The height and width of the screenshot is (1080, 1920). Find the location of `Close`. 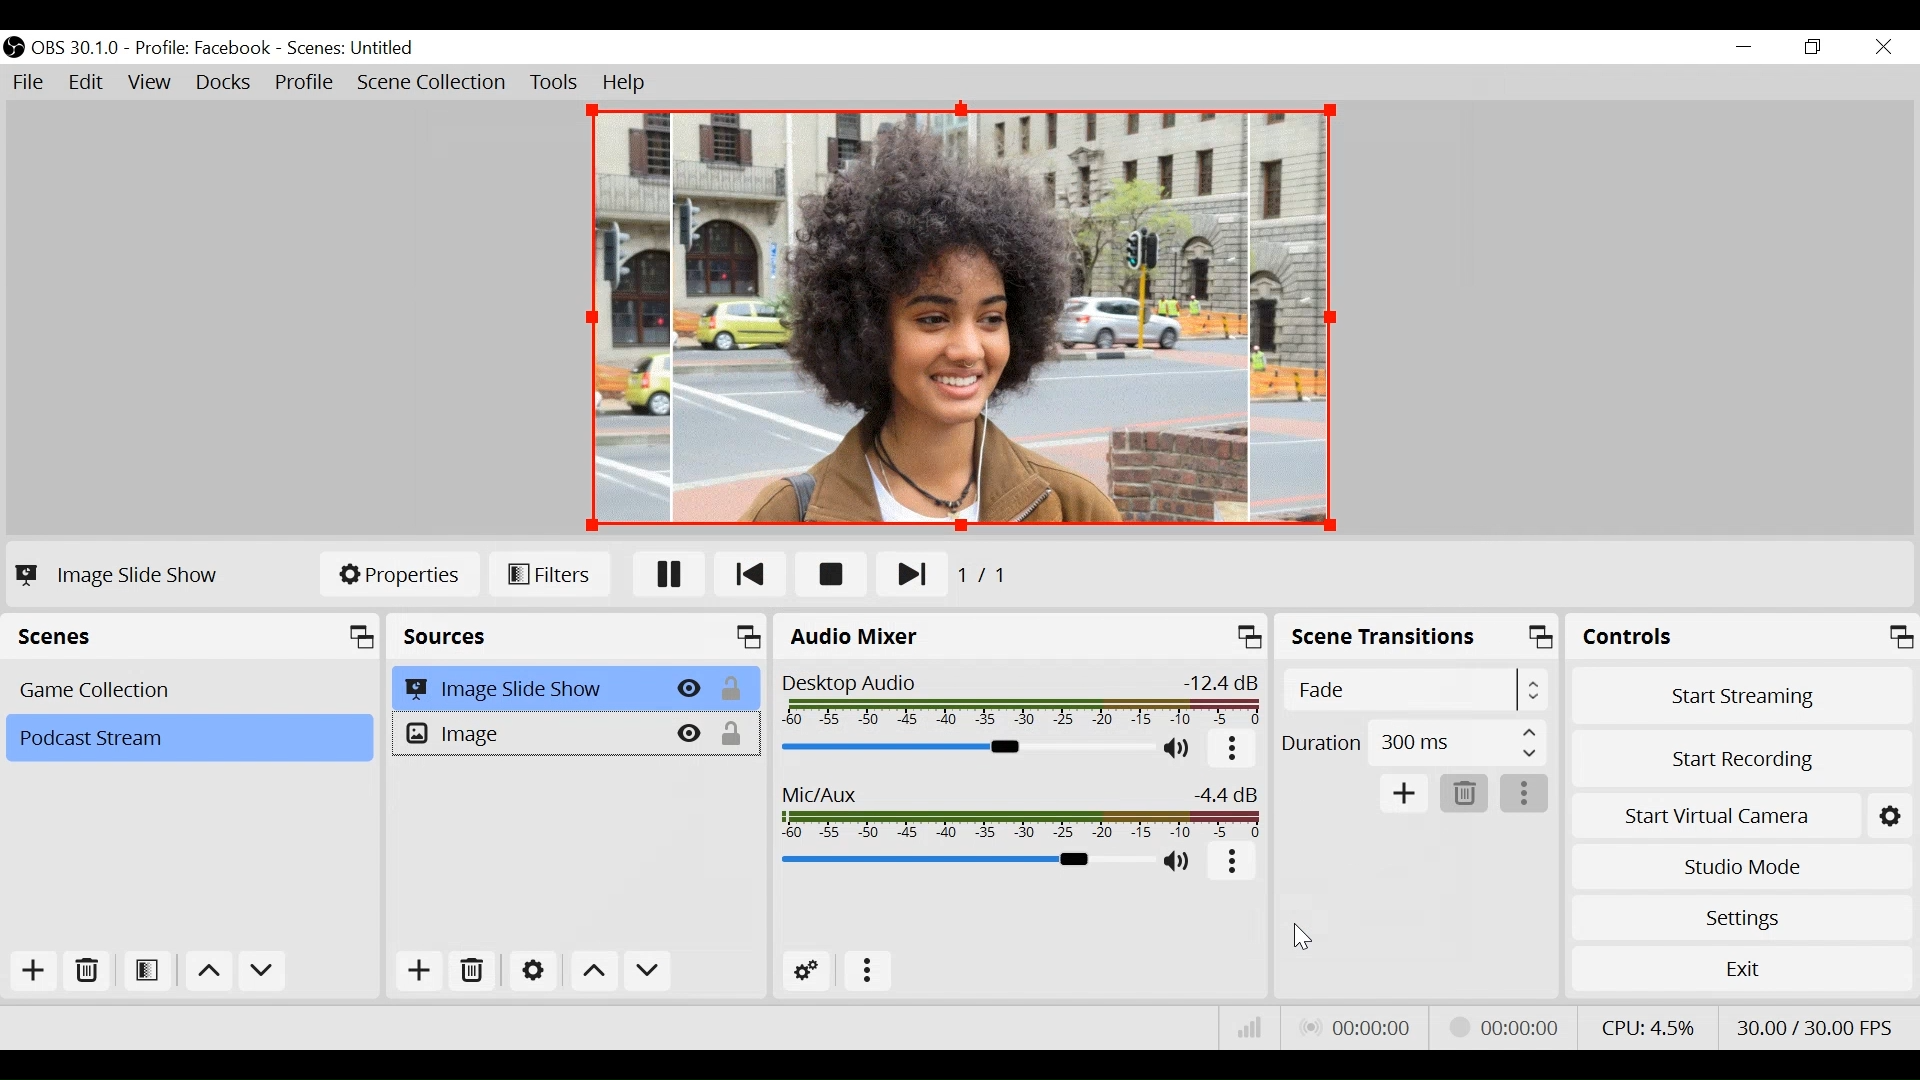

Close is located at coordinates (1882, 48).